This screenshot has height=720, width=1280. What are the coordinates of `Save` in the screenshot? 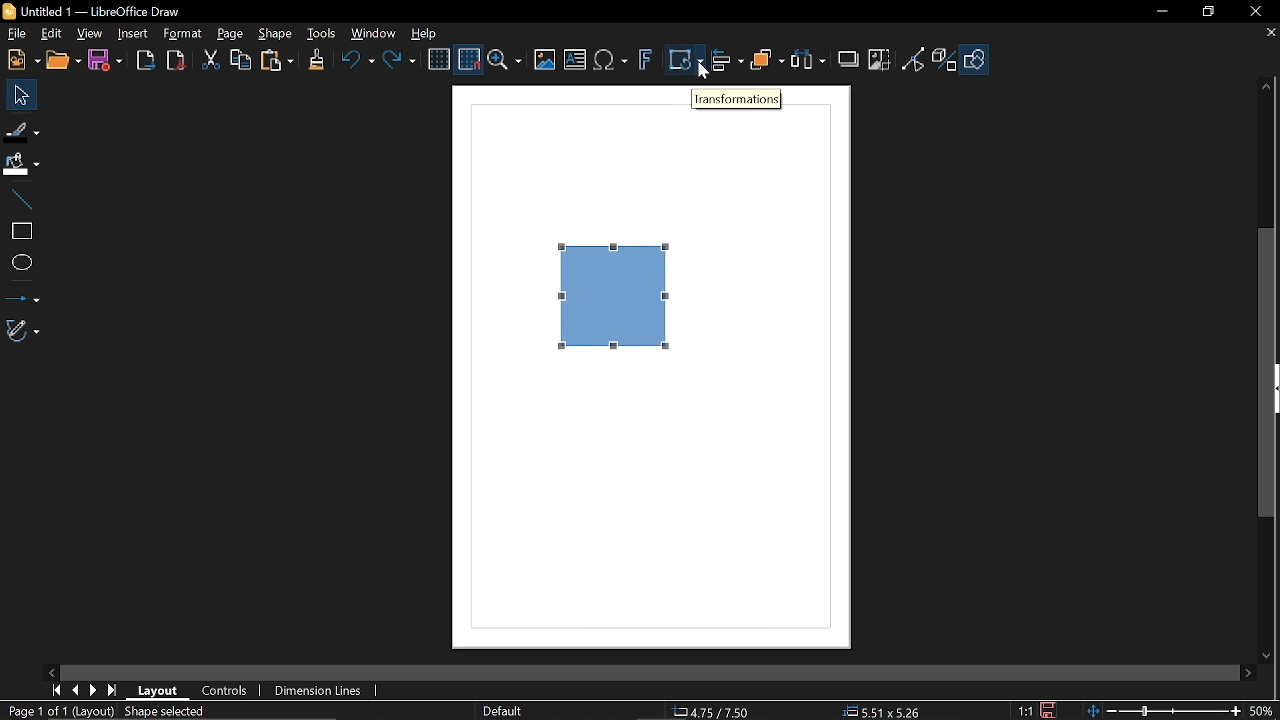 It's located at (104, 63).